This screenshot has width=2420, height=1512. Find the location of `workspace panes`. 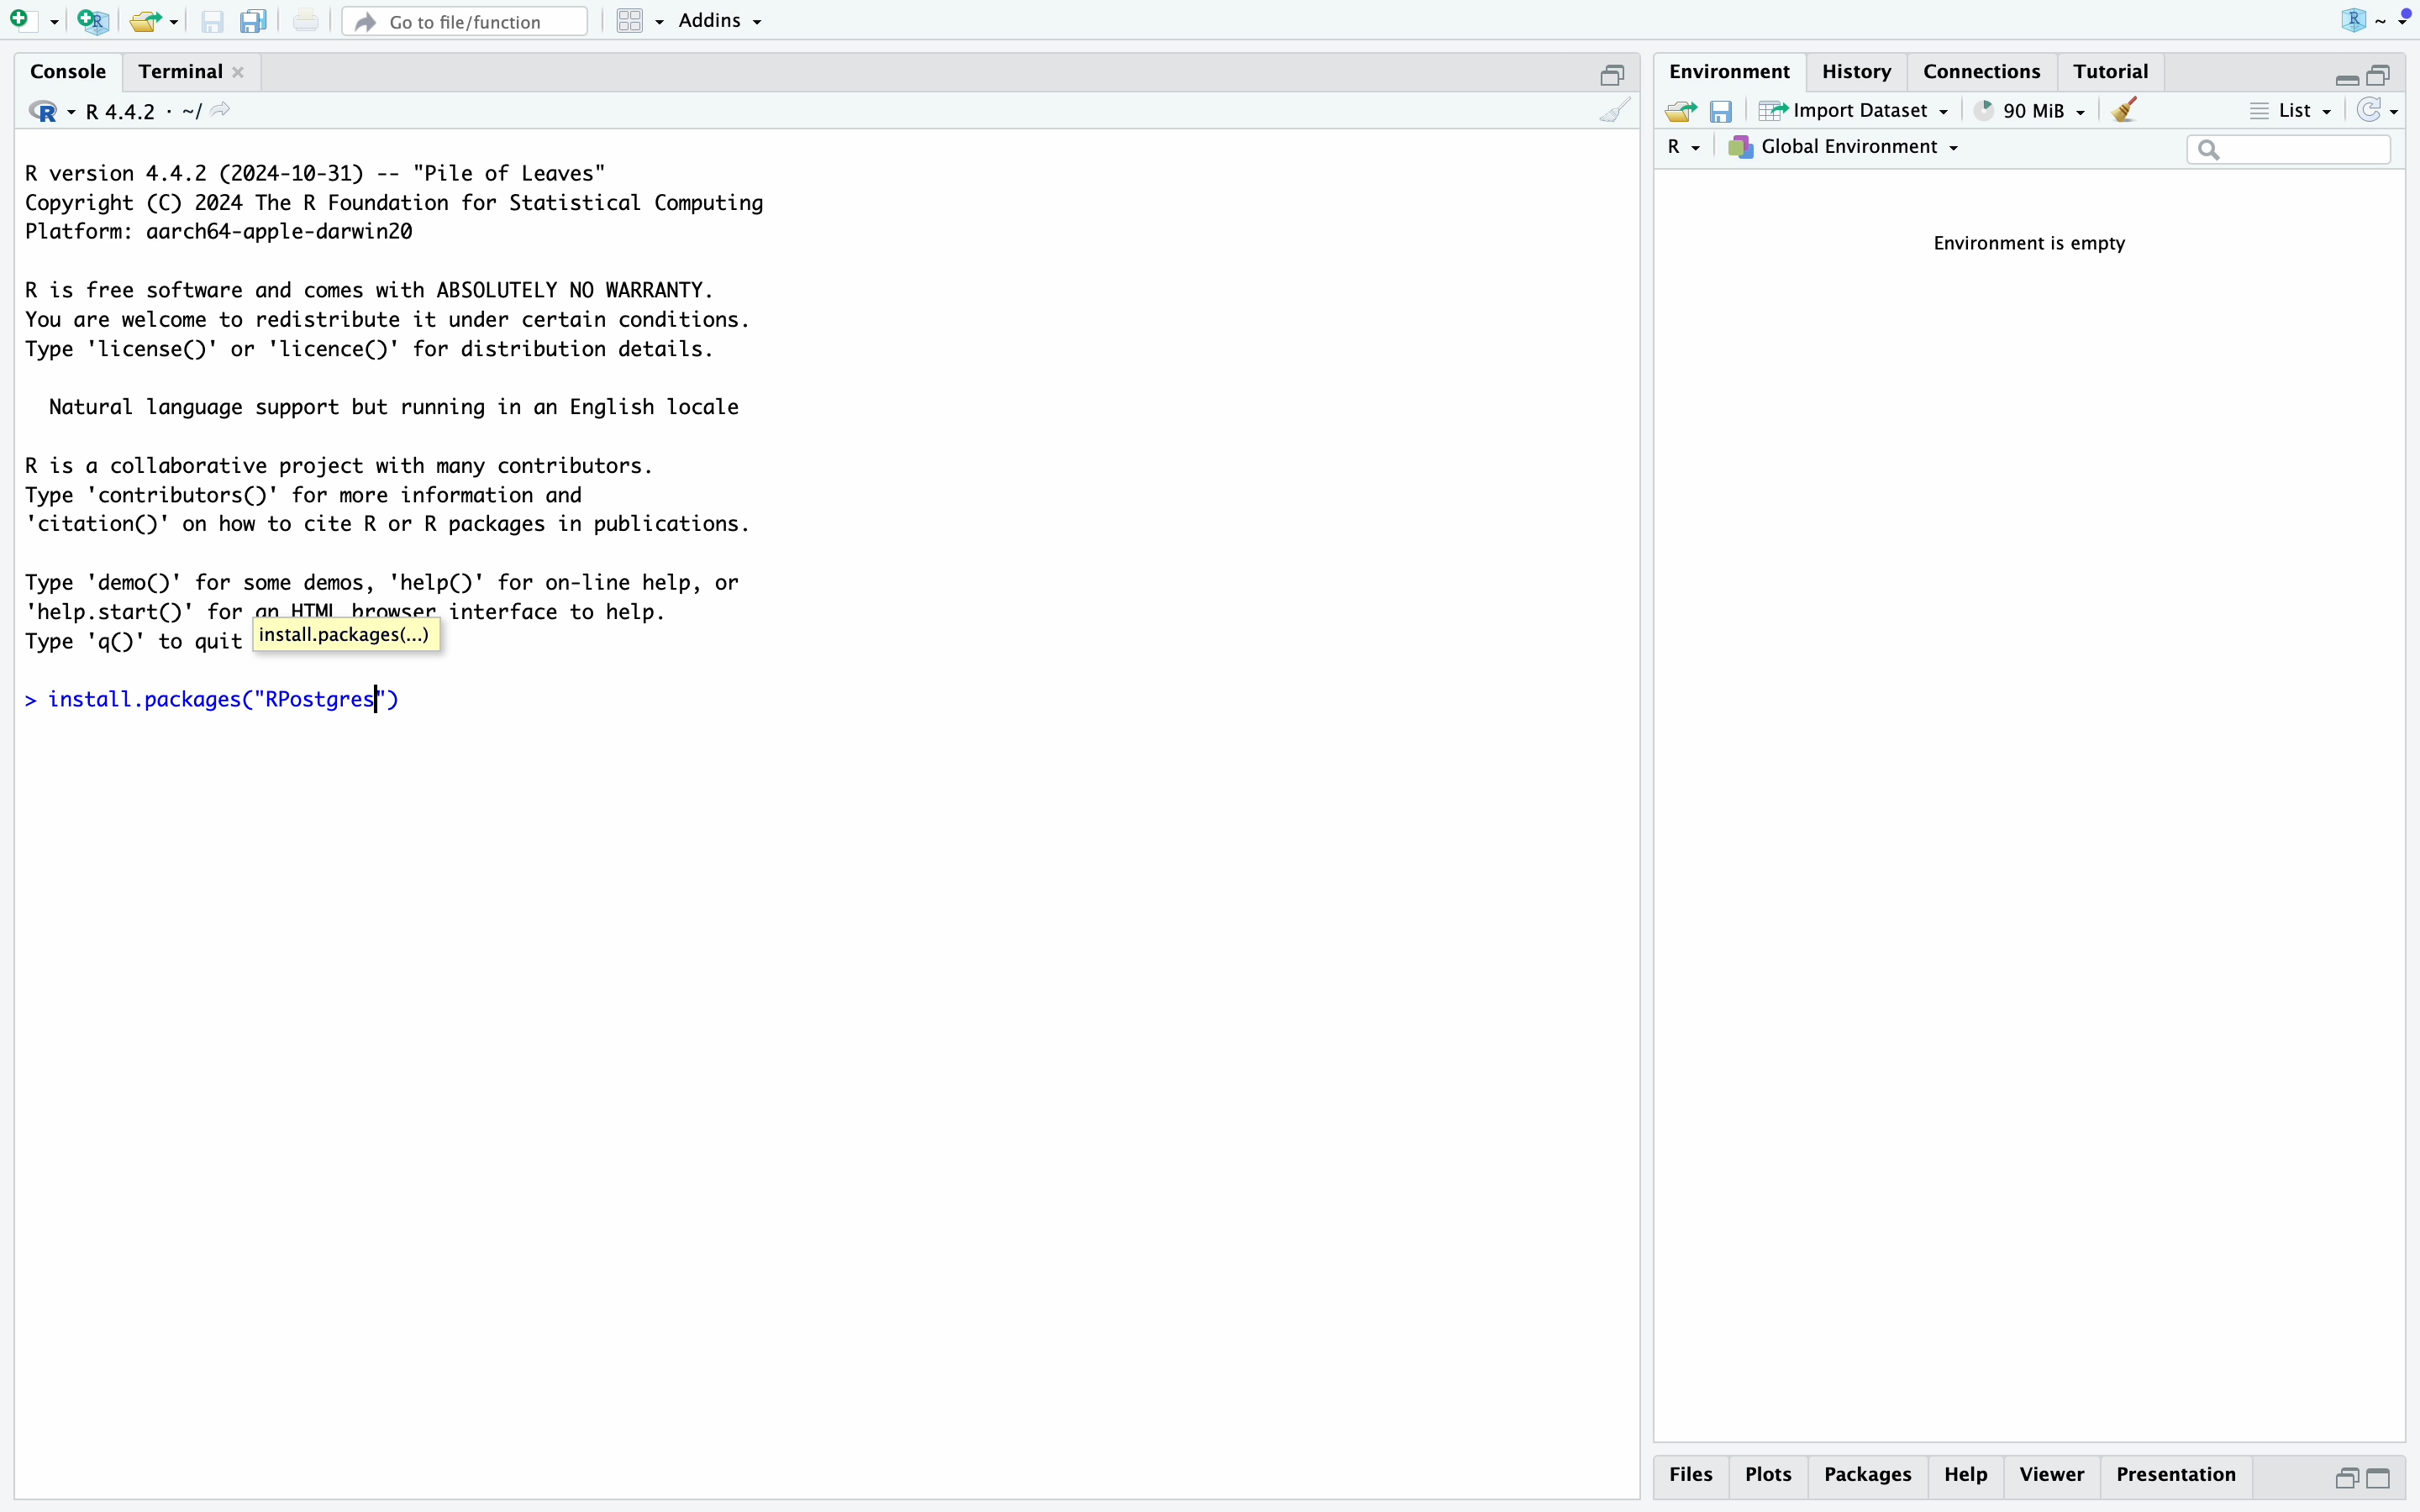

workspace panes is located at coordinates (640, 21).